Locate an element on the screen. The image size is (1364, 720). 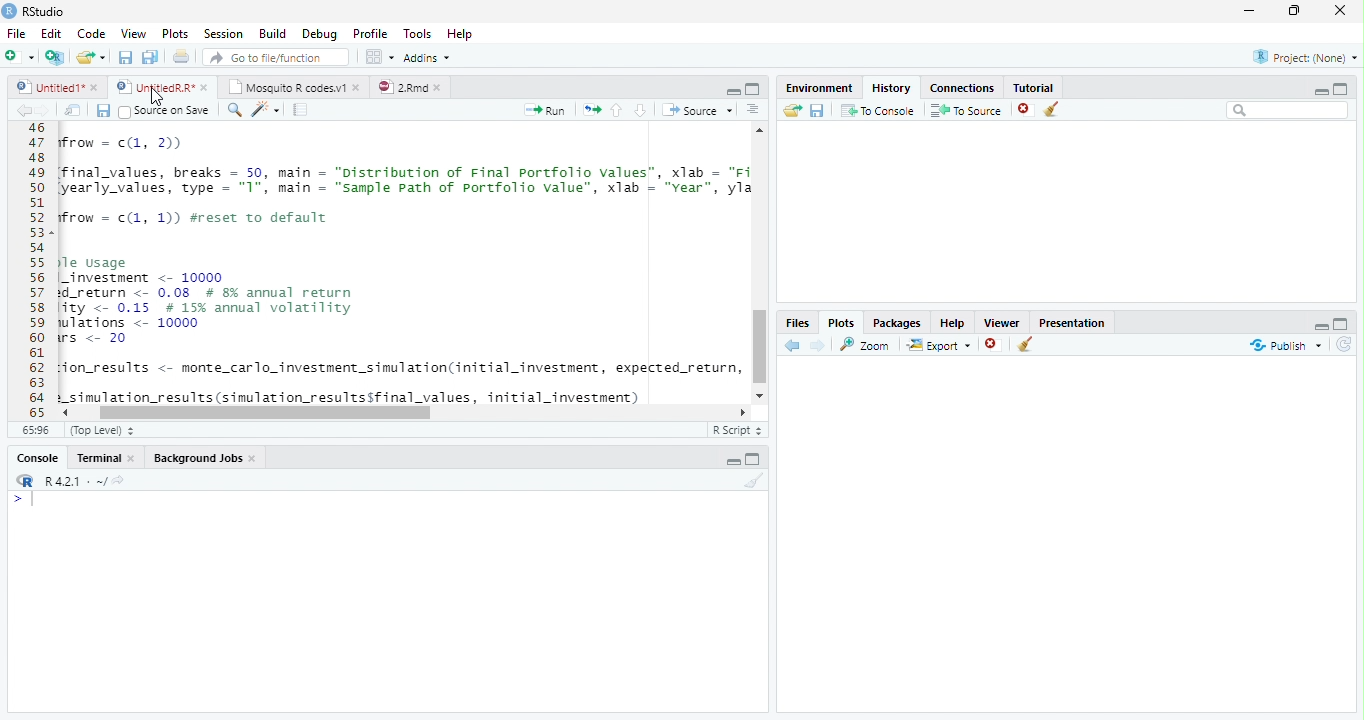
Tutorial is located at coordinates (1030, 85).